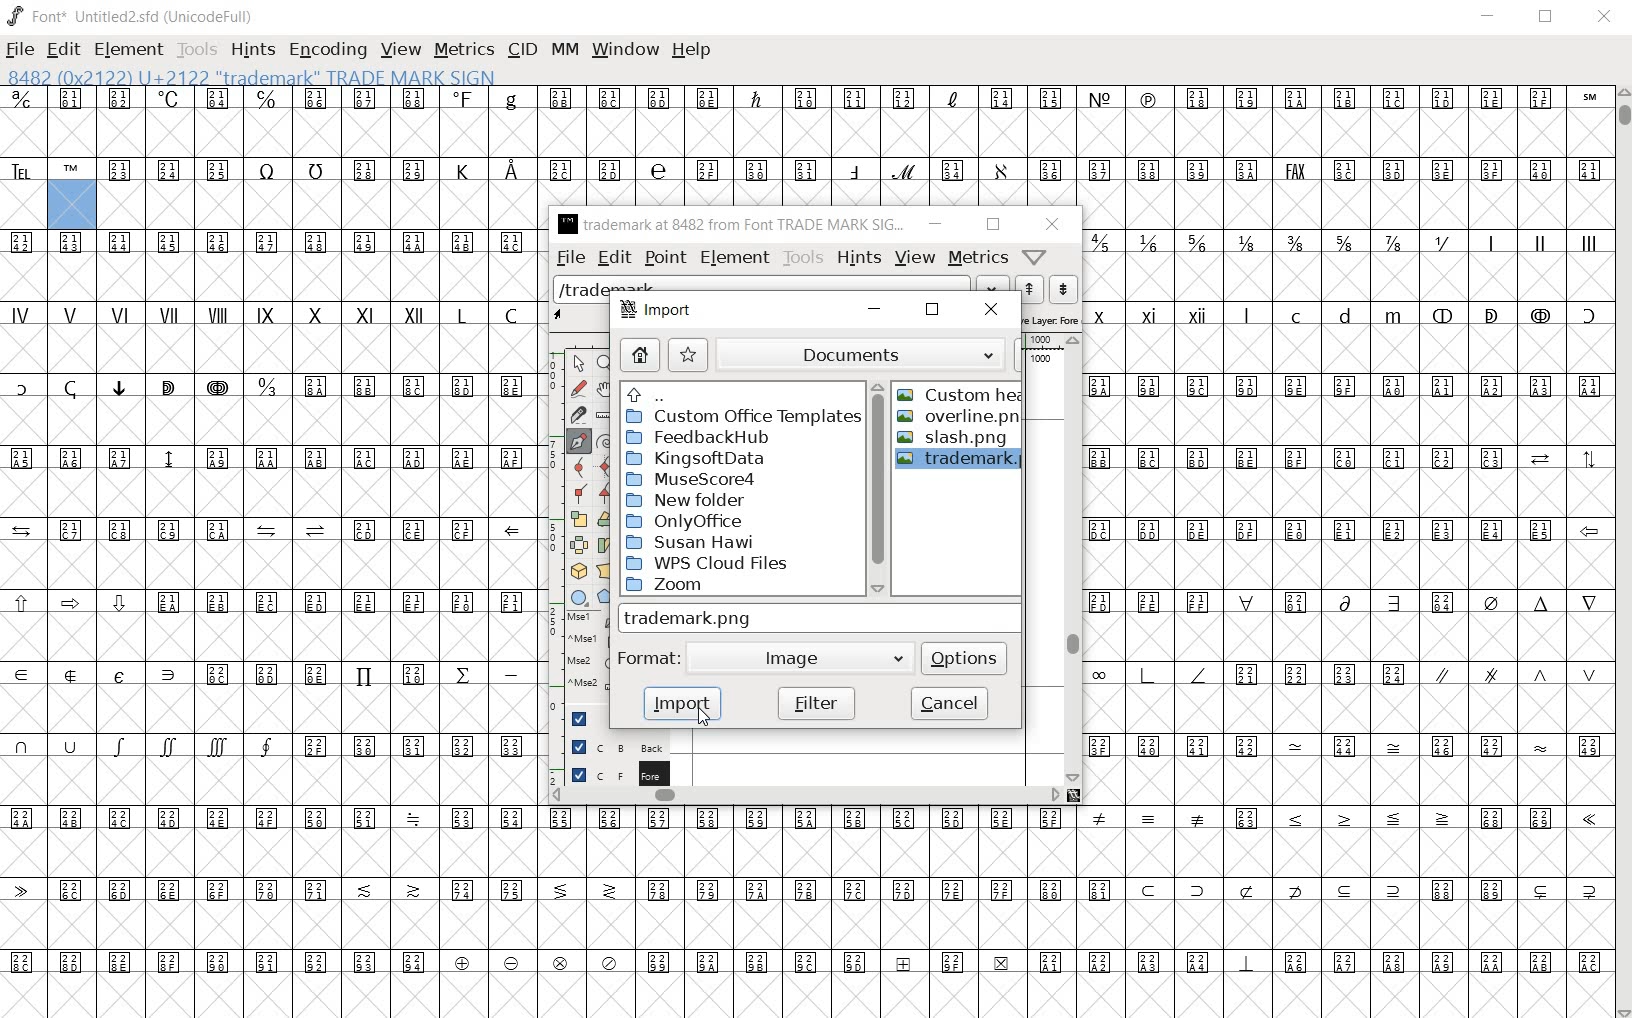  Describe the element at coordinates (251, 49) in the screenshot. I see `HINTS` at that location.